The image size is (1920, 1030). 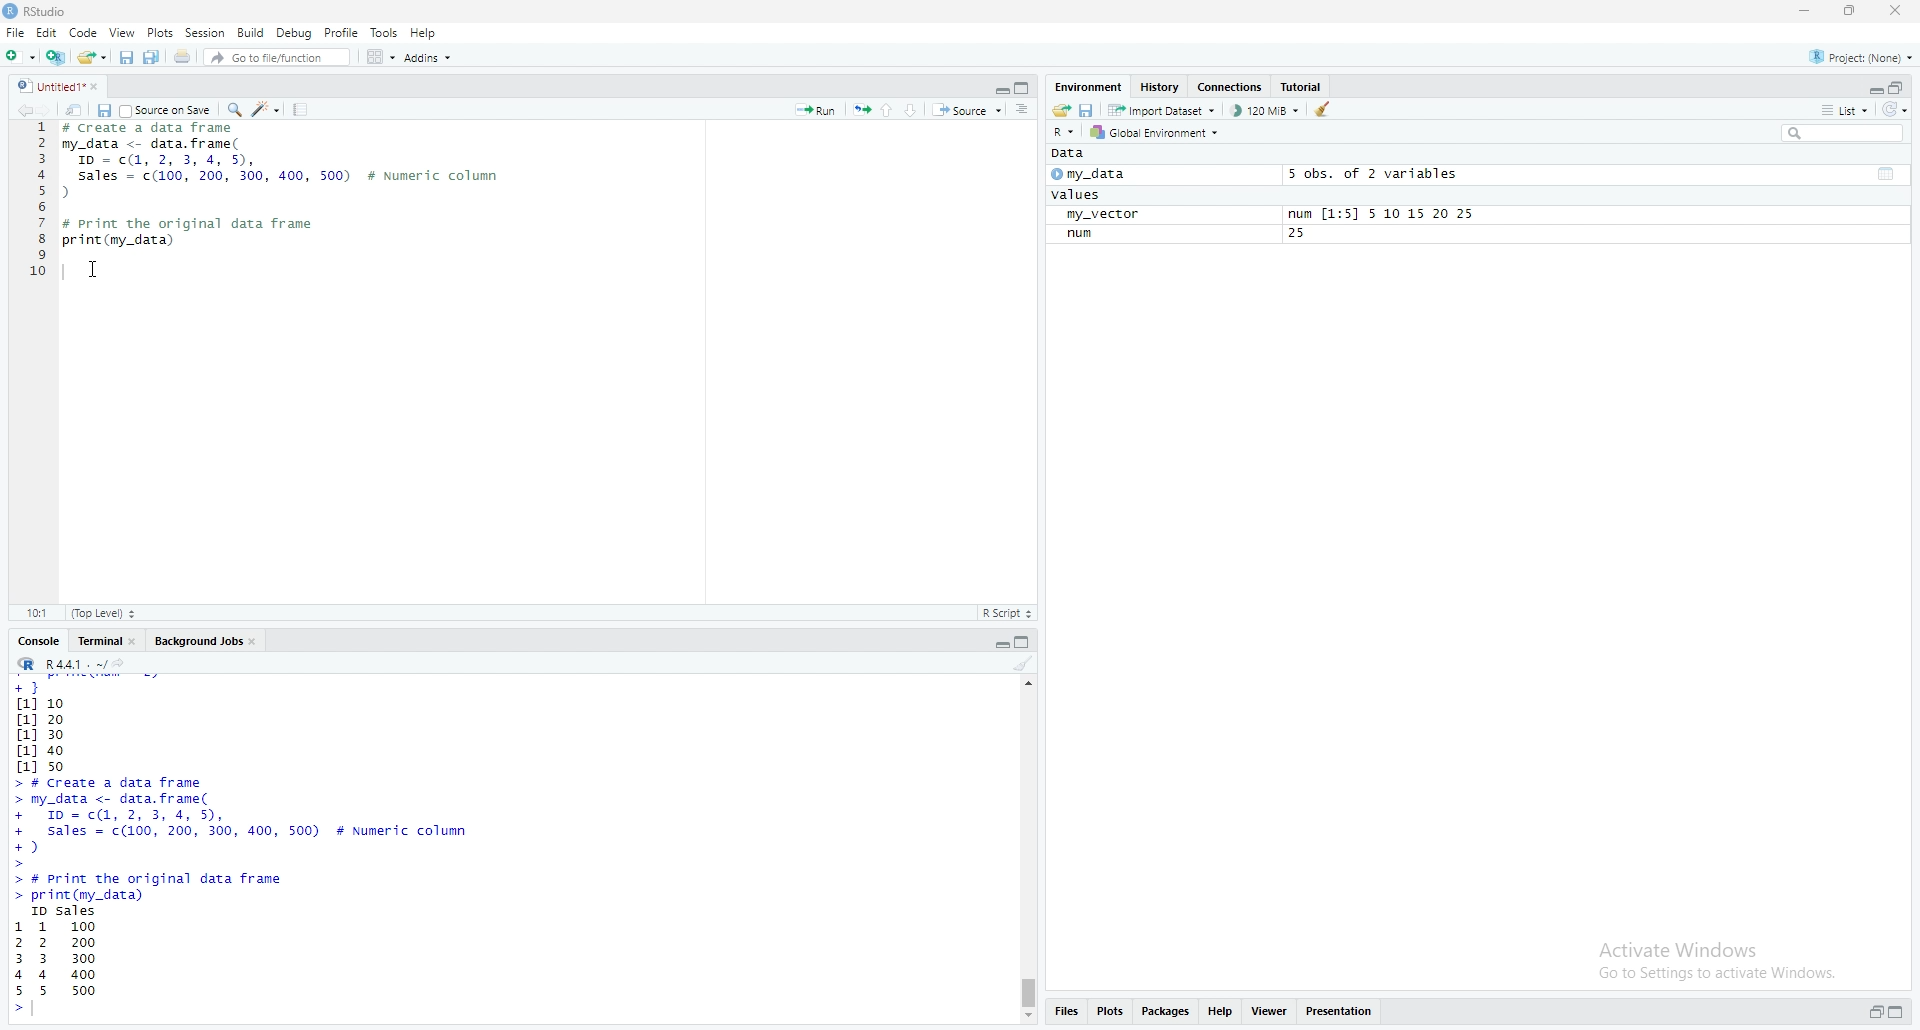 What do you see at coordinates (1013, 614) in the screenshot?
I see `R Script` at bounding box center [1013, 614].